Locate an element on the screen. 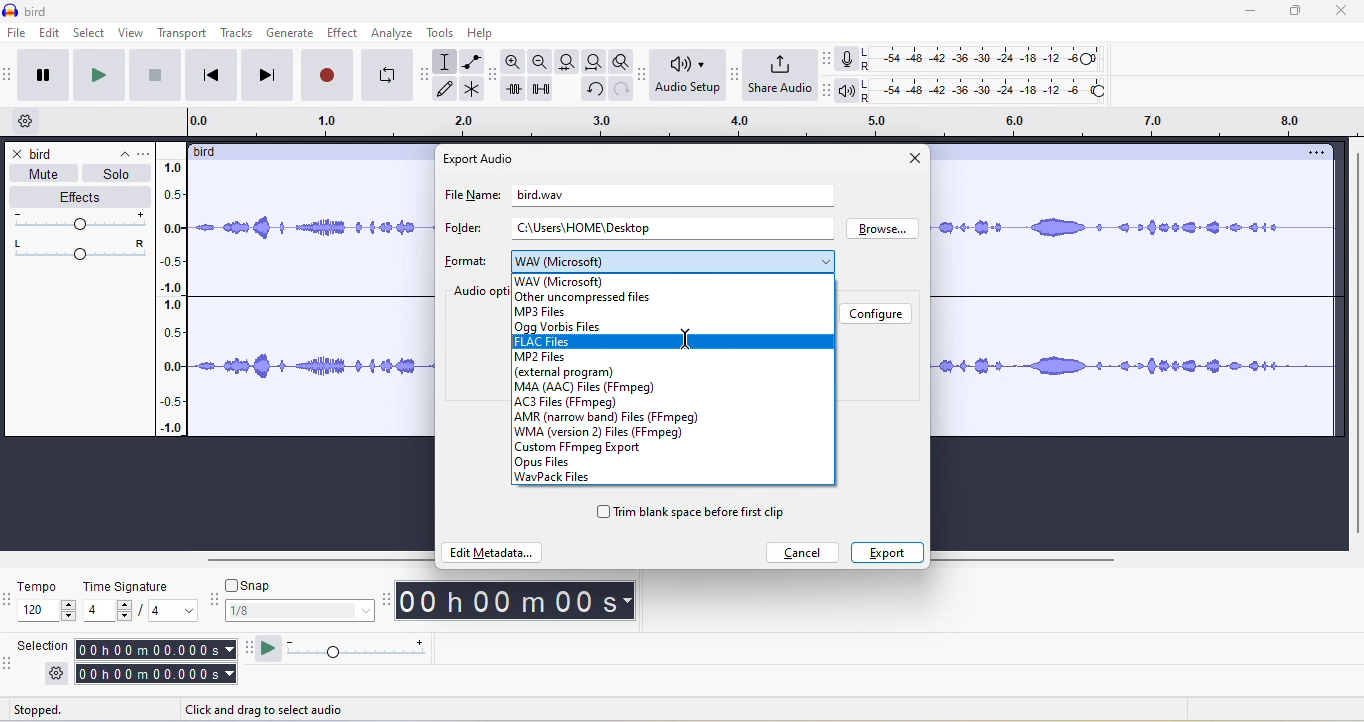 The width and height of the screenshot is (1364, 722). way is located at coordinates (572, 280).